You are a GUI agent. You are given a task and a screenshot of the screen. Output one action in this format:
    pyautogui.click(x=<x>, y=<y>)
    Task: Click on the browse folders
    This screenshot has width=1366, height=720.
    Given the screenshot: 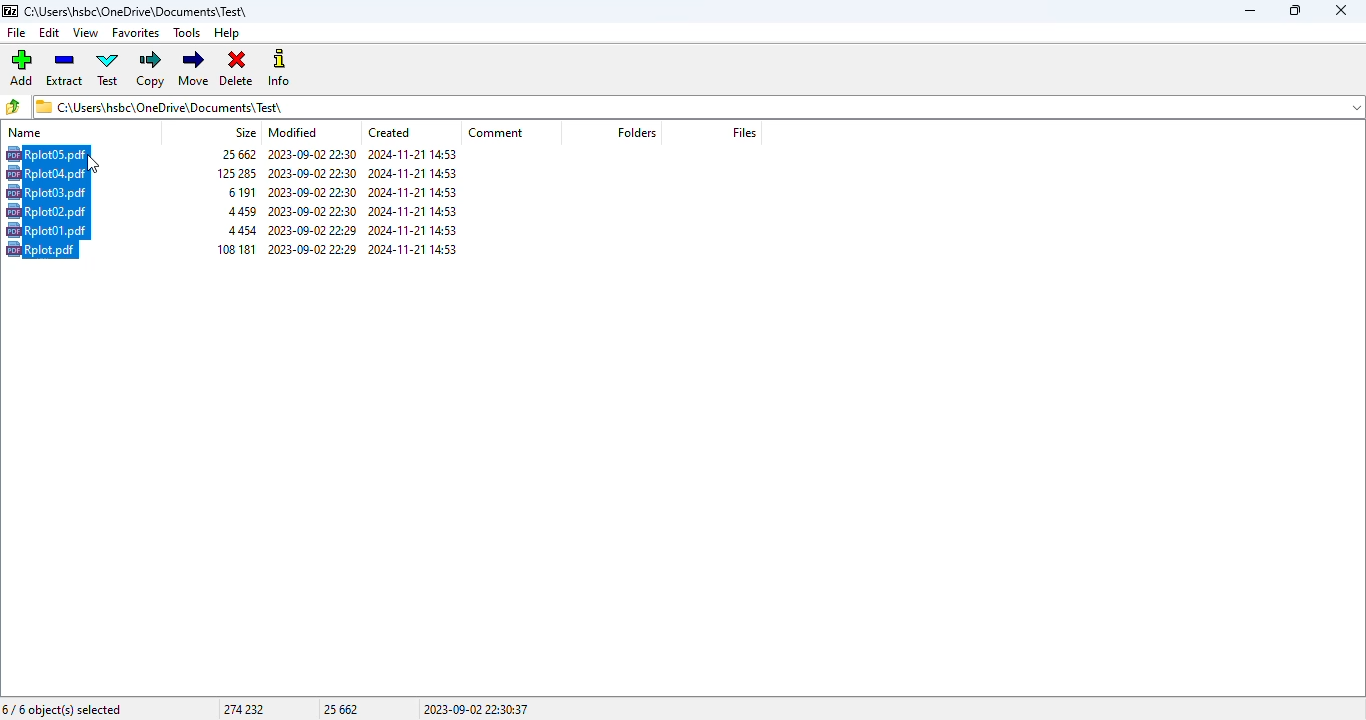 What is the action you would take?
    pyautogui.click(x=15, y=106)
    